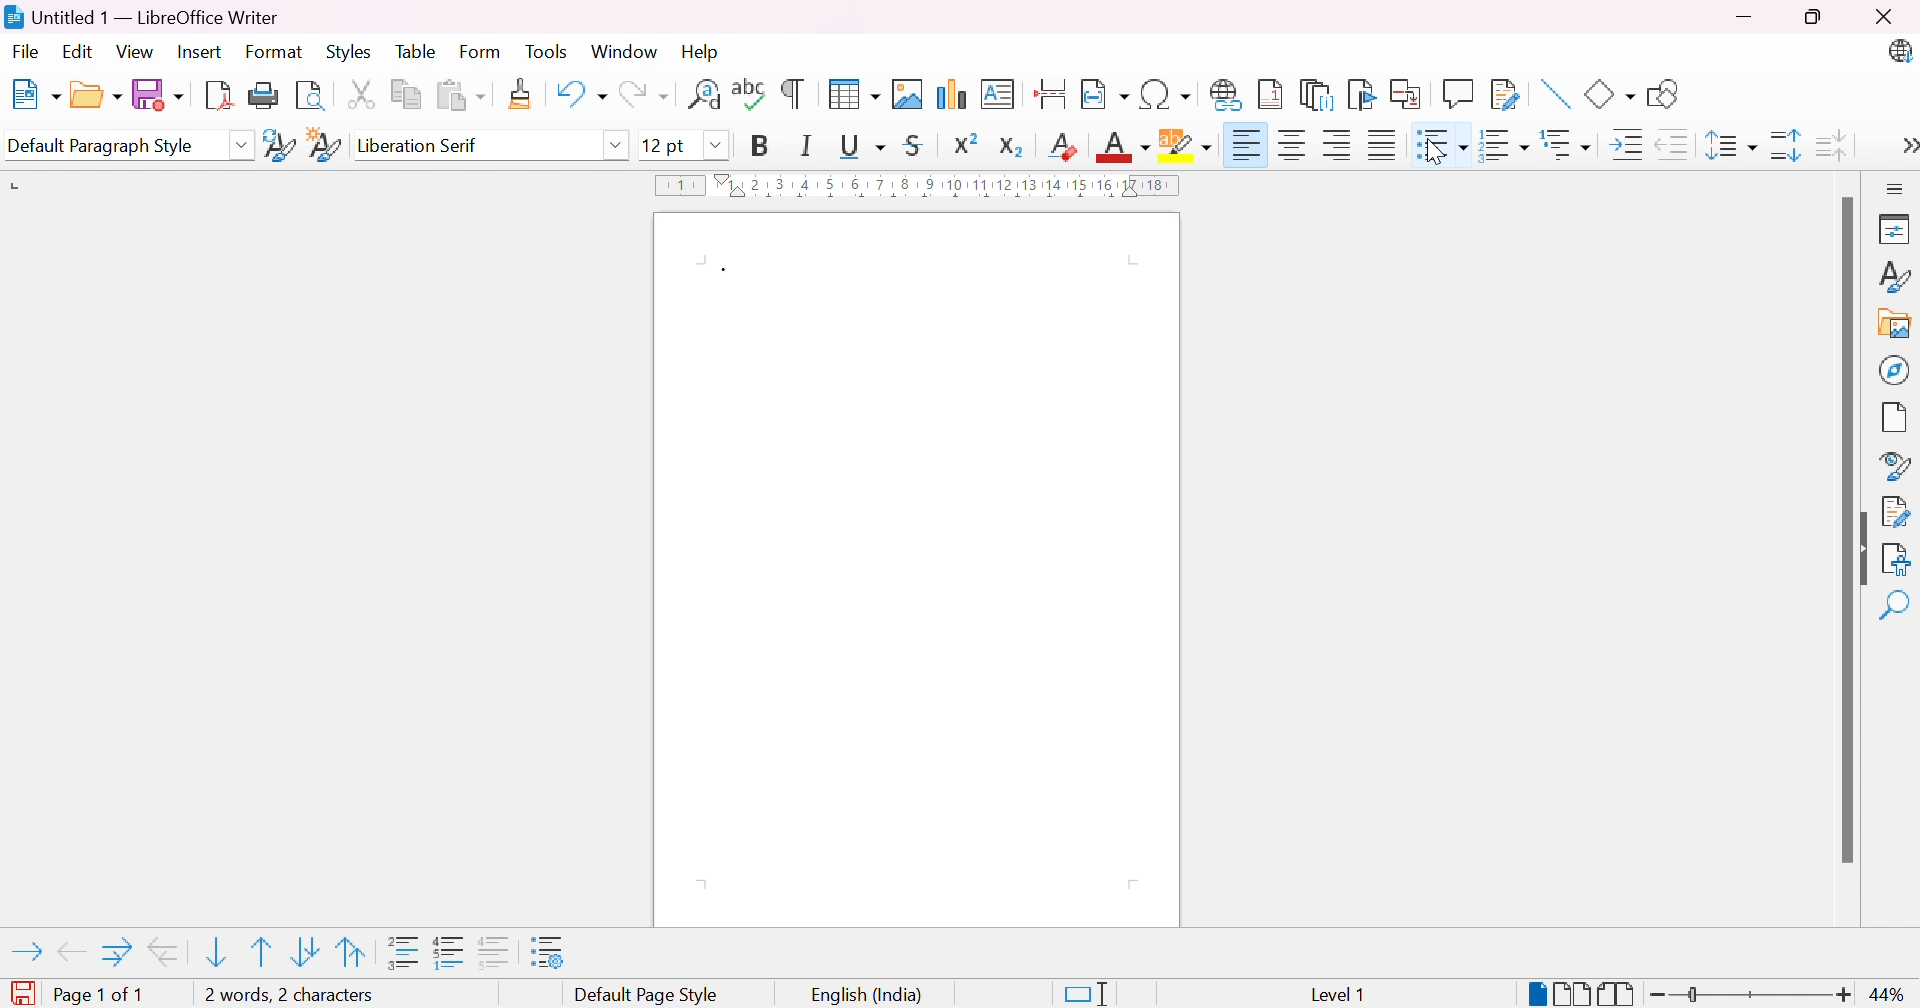 This screenshot has height=1008, width=1920. What do you see at coordinates (354, 951) in the screenshot?
I see `Move item up with subpoints` at bounding box center [354, 951].